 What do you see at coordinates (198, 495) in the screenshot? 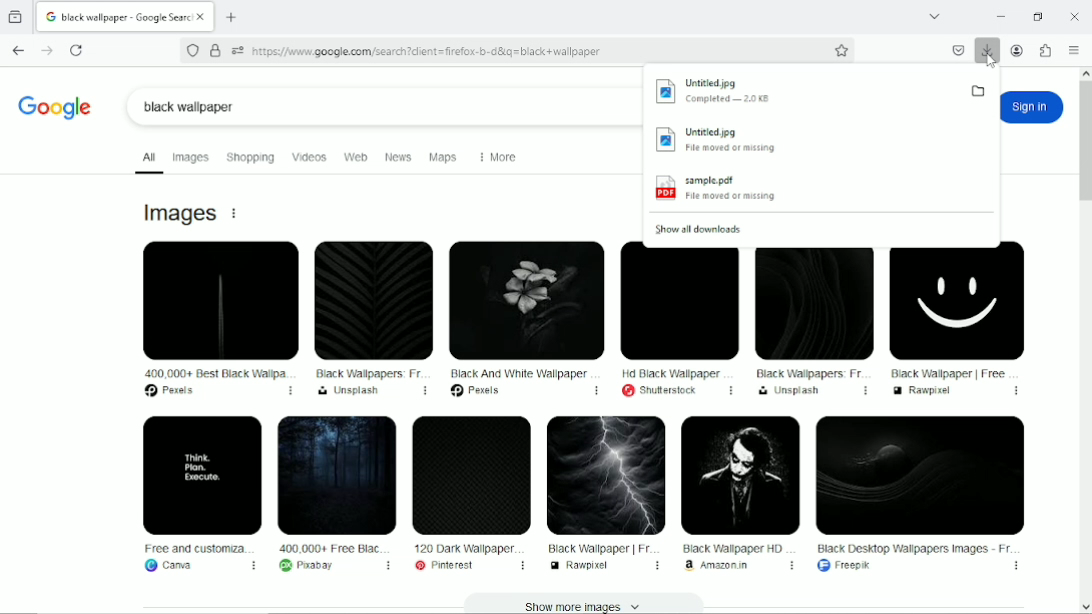
I see `Free and customiza` at bounding box center [198, 495].